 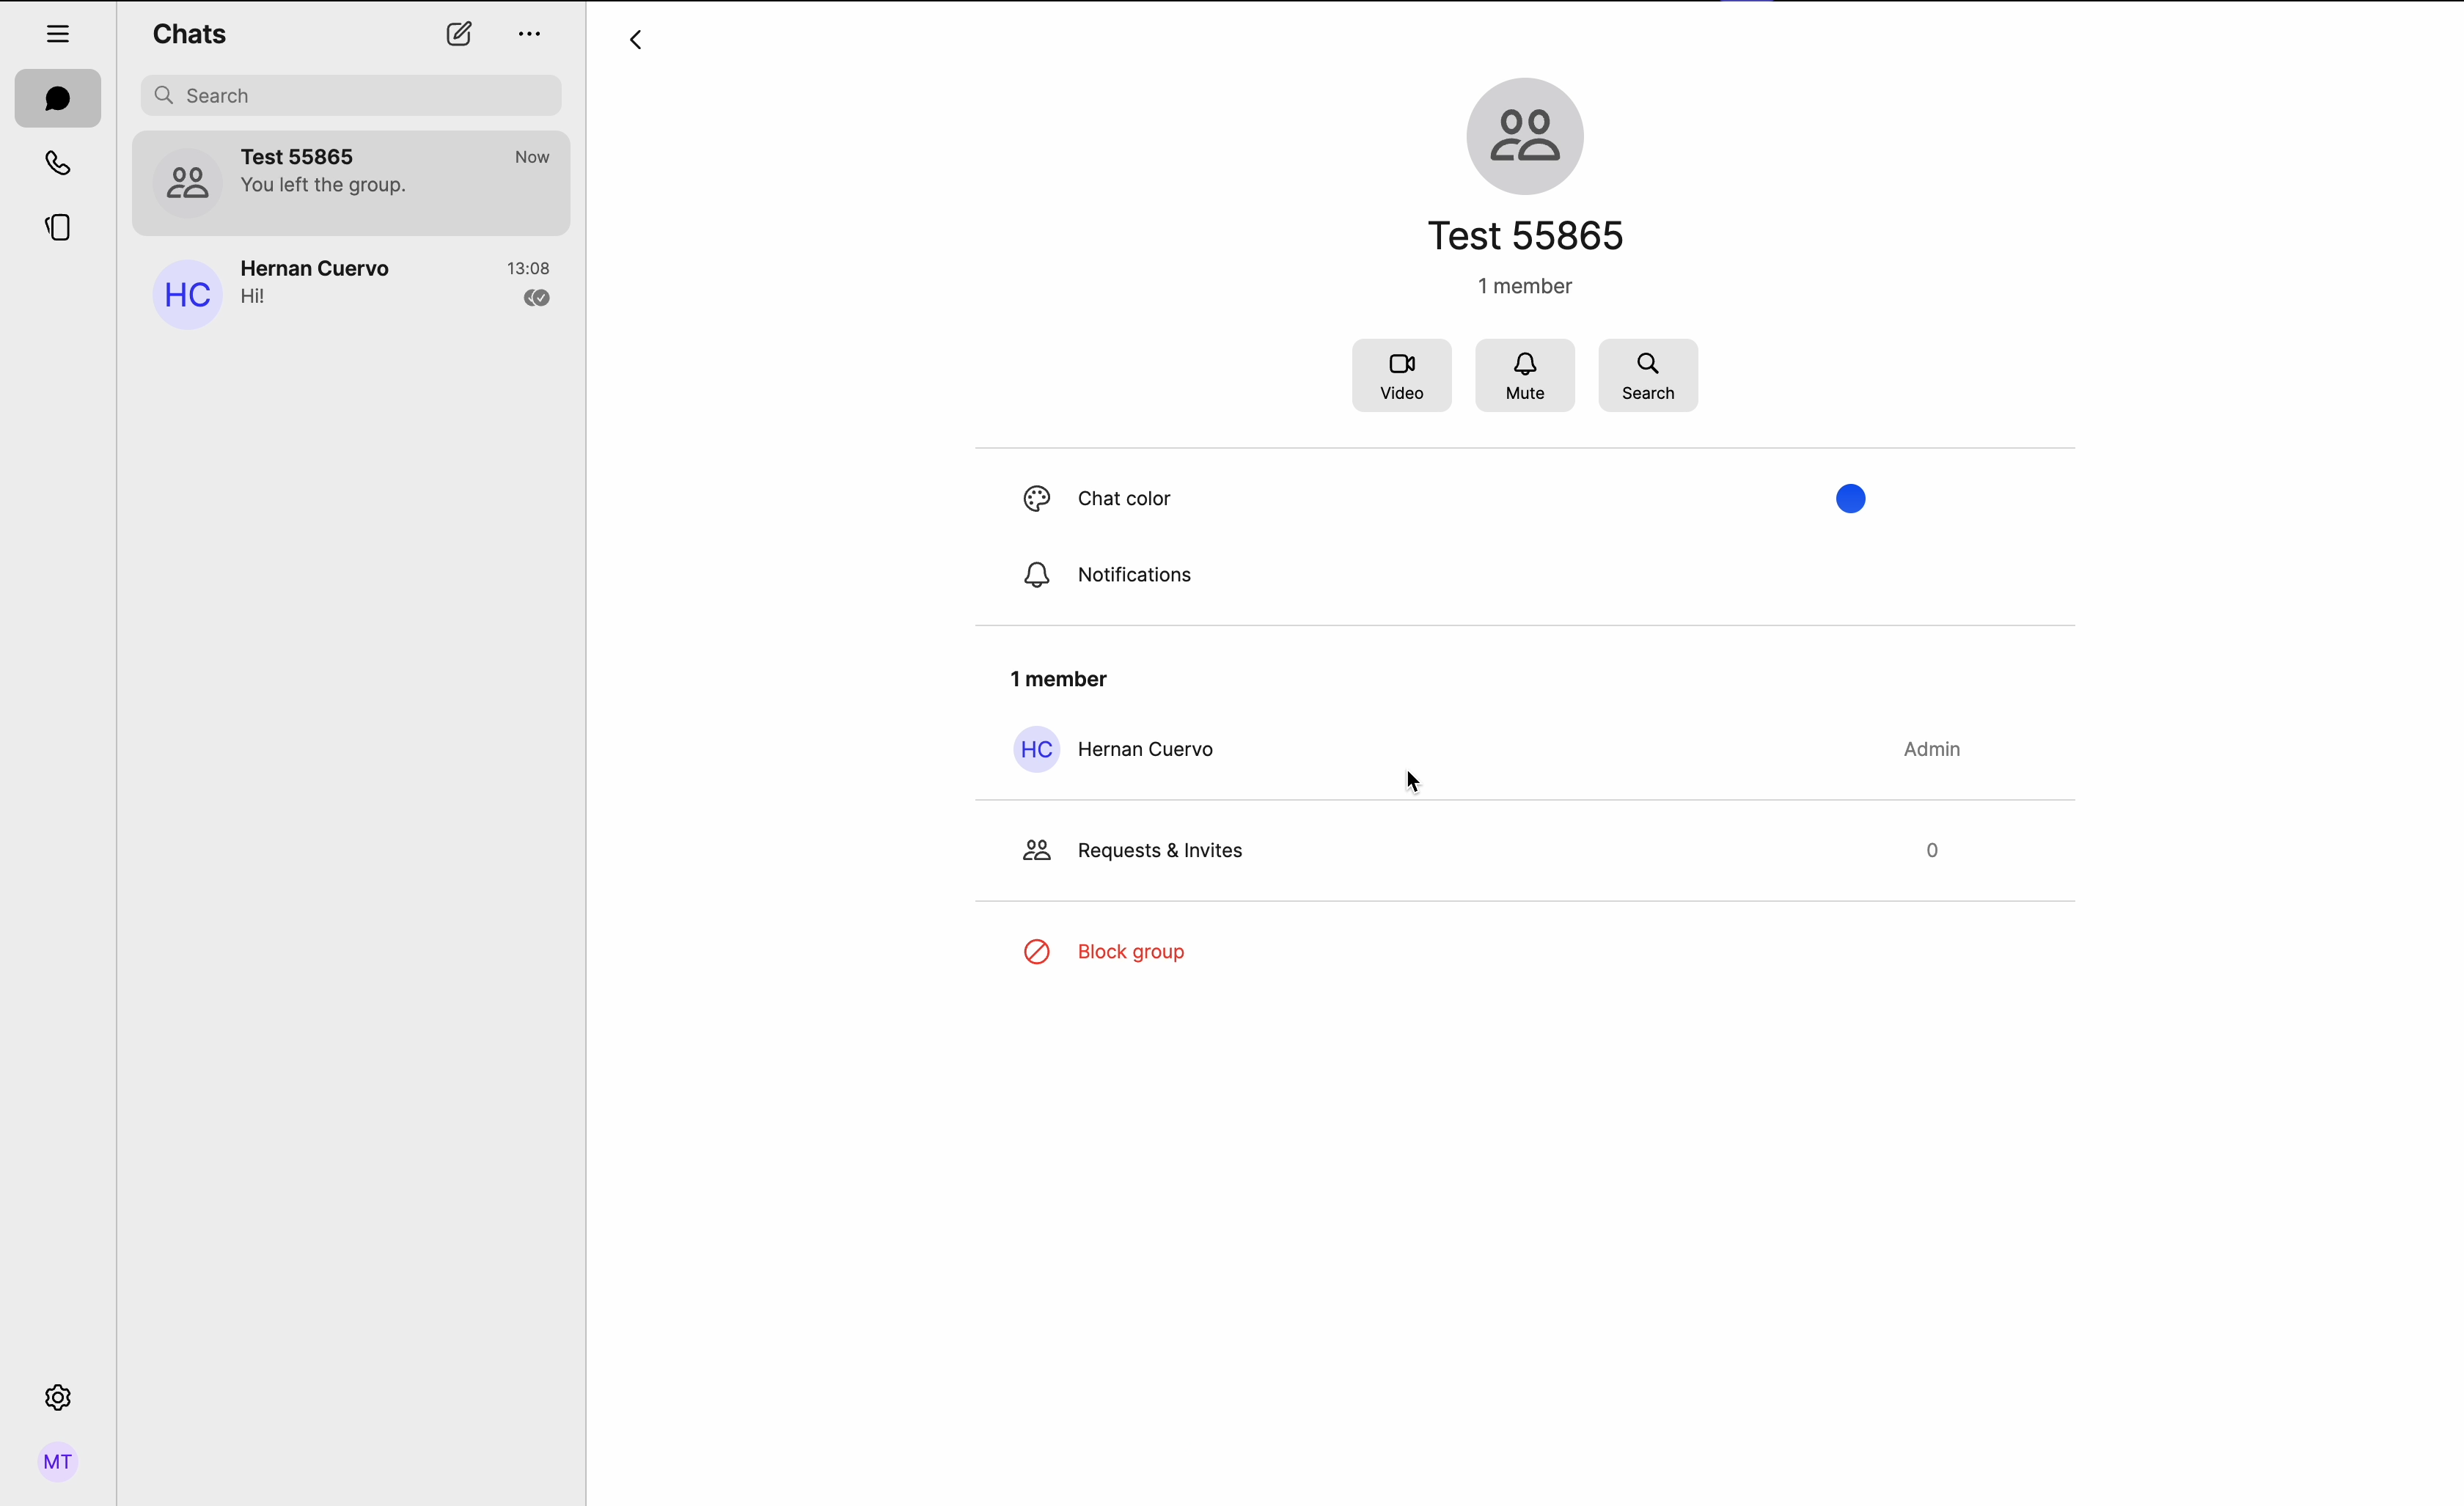 What do you see at coordinates (459, 34) in the screenshot?
I see `new chat` at bounding box center [459, 34].